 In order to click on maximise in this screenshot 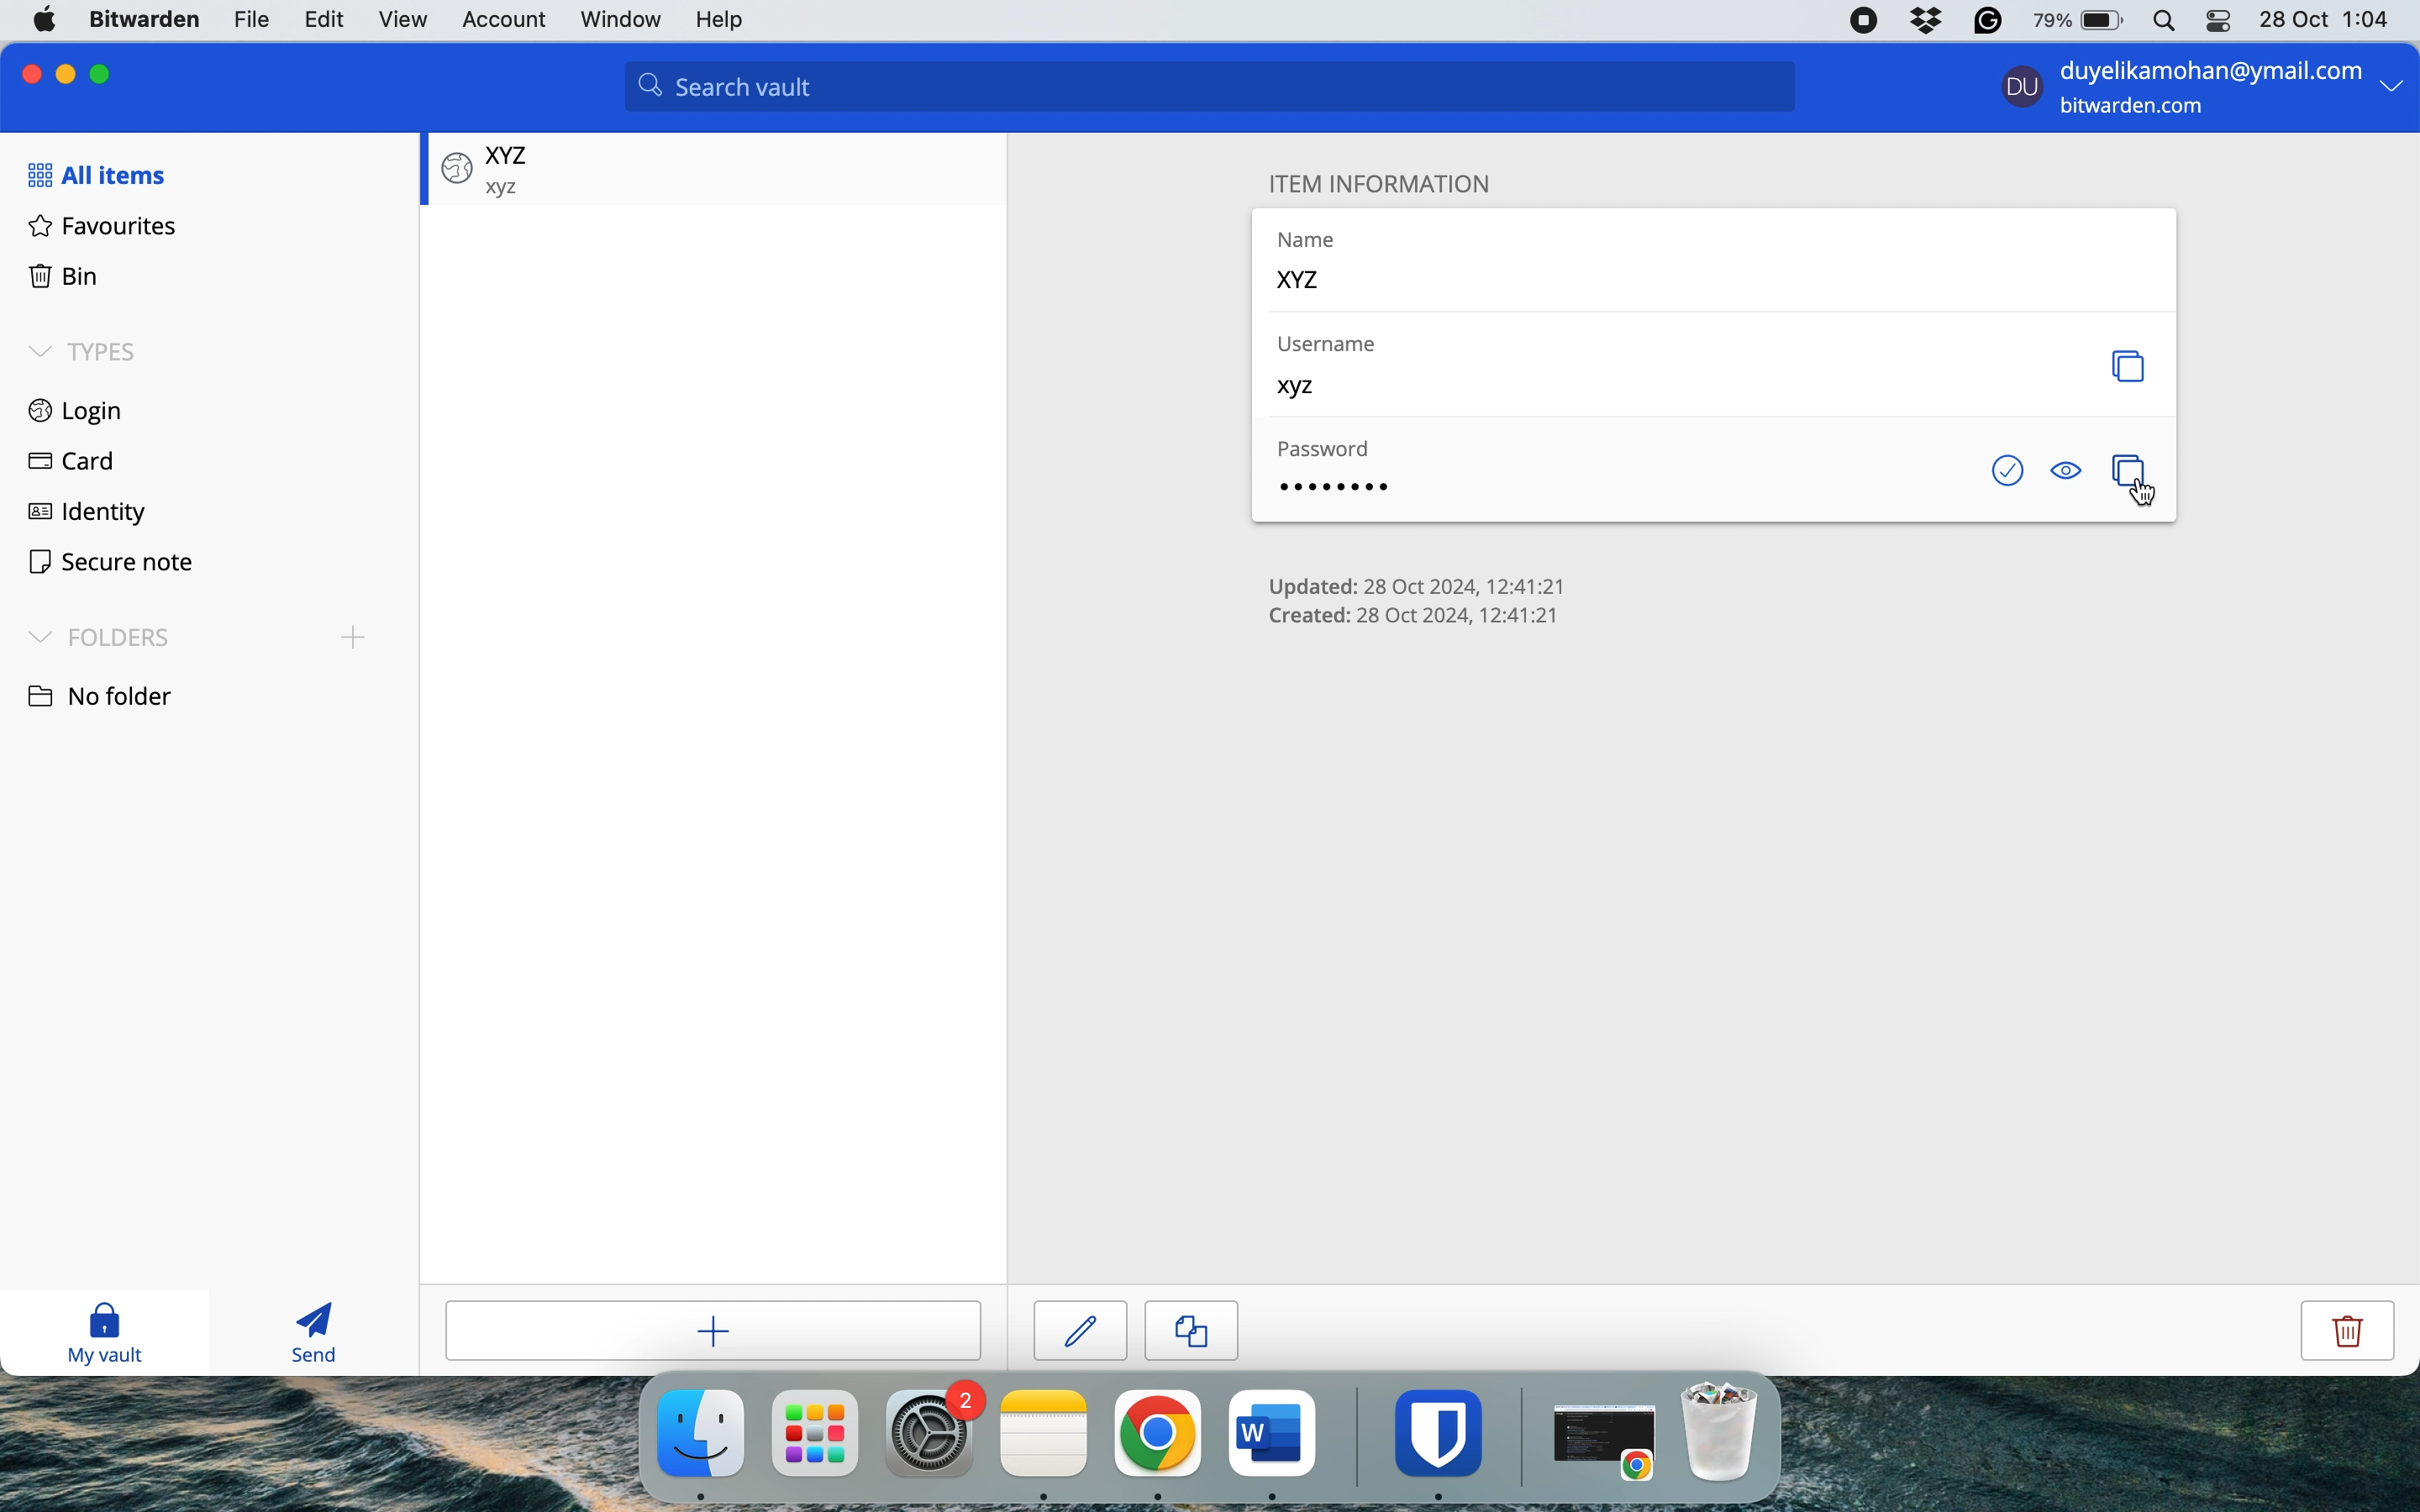, I will do `click(107, 70)`.